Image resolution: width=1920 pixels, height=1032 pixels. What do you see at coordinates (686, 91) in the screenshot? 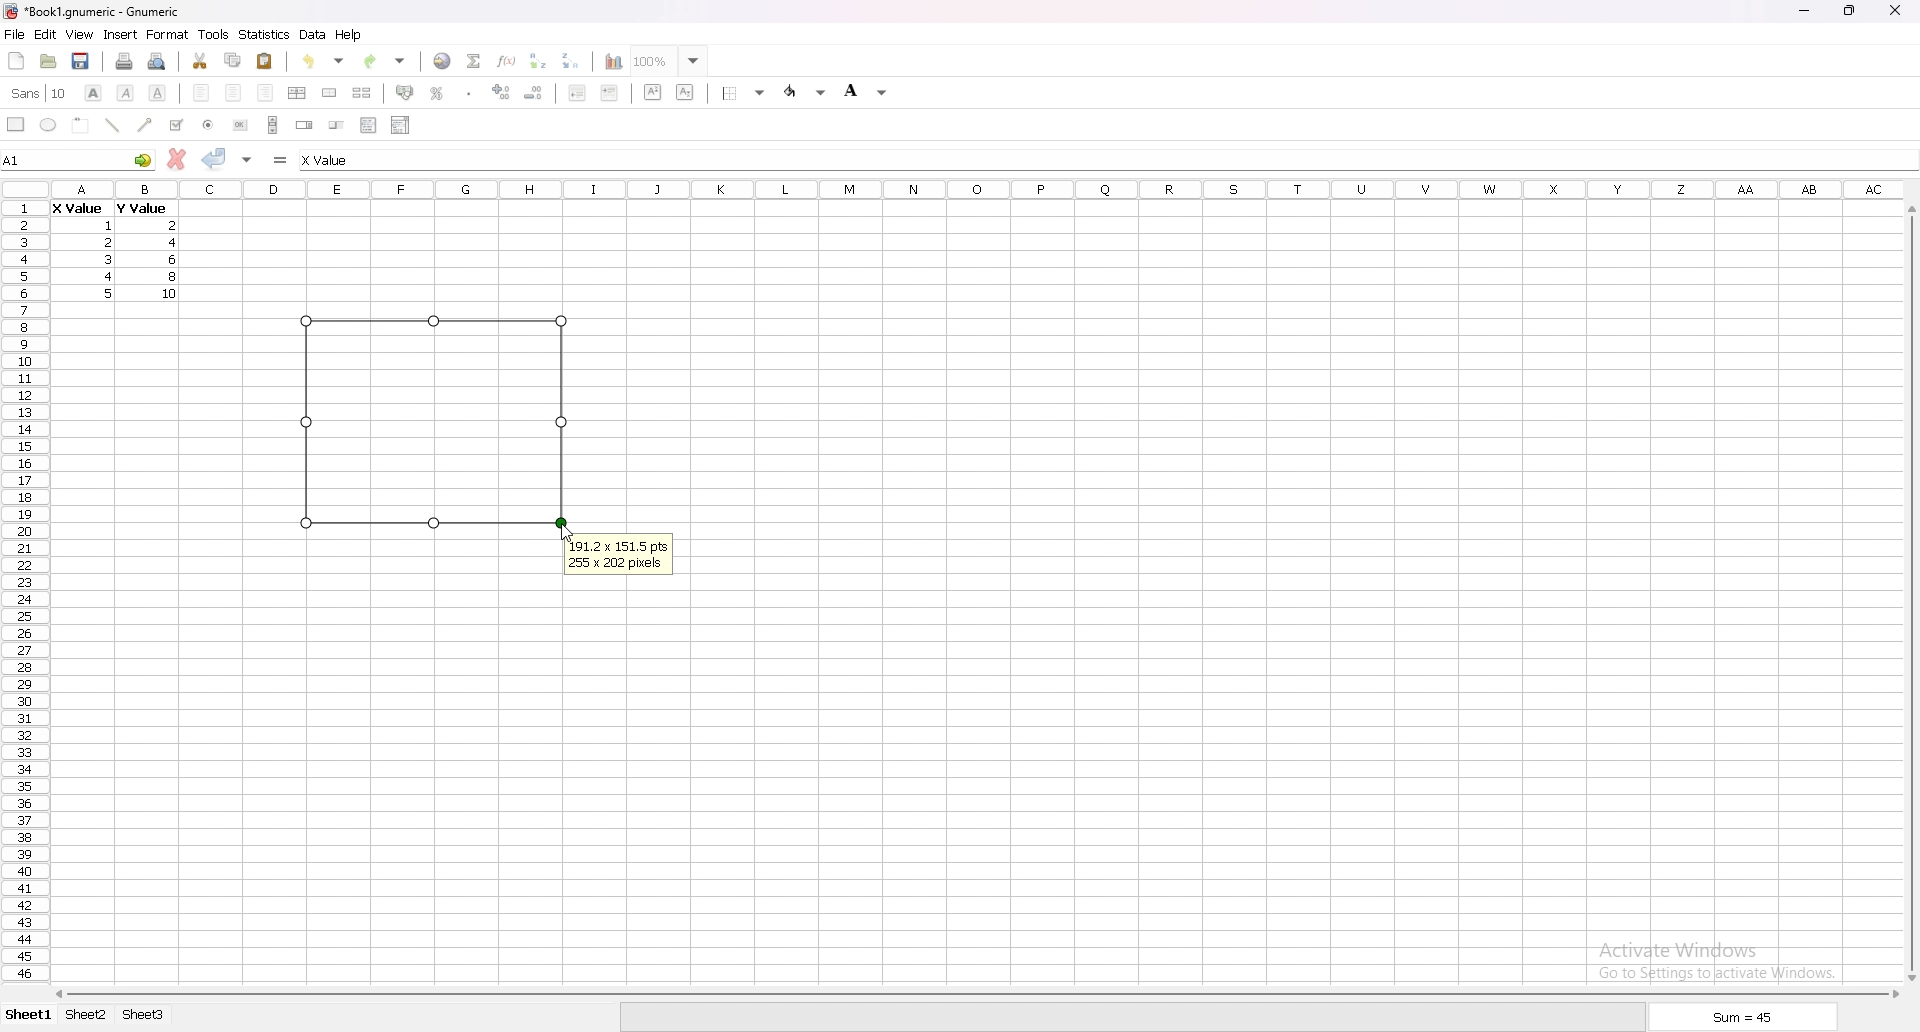
I see `subscript` at bounding box center [686, 91].